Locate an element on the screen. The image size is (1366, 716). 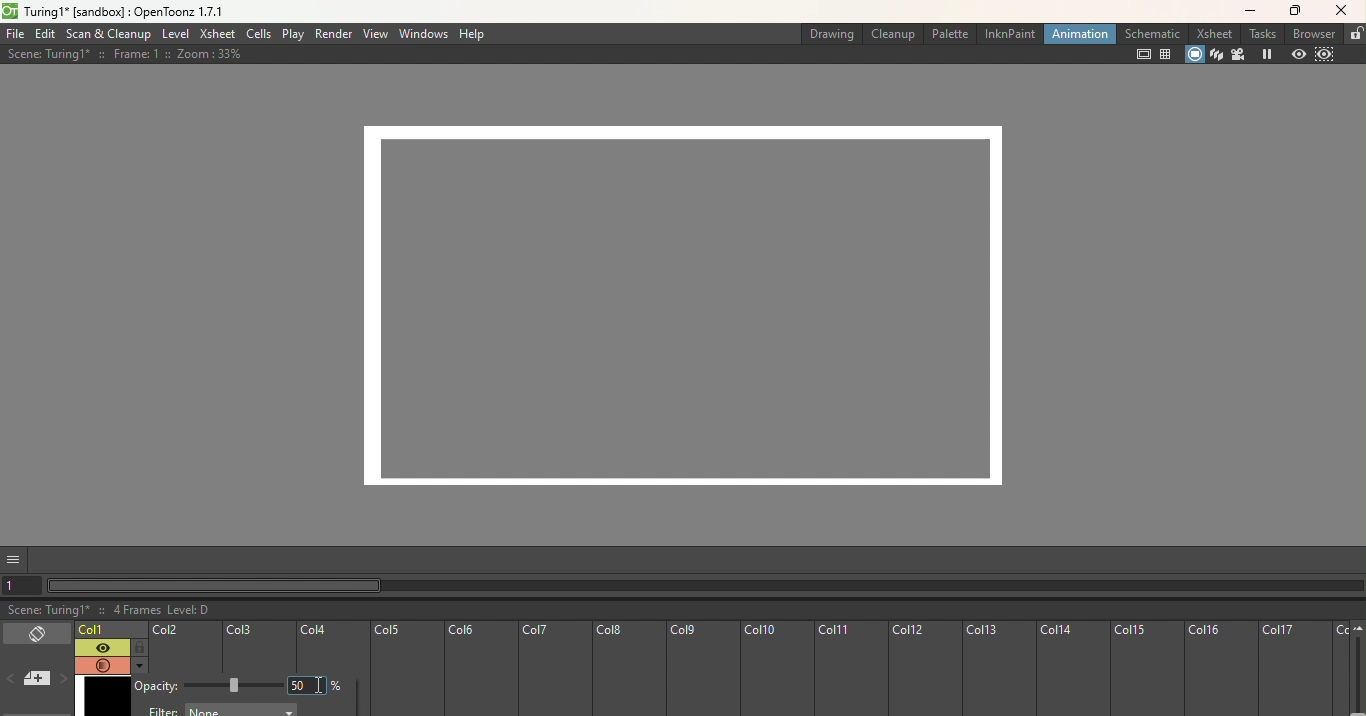
Col17 is located at coordinates (1295, 669).